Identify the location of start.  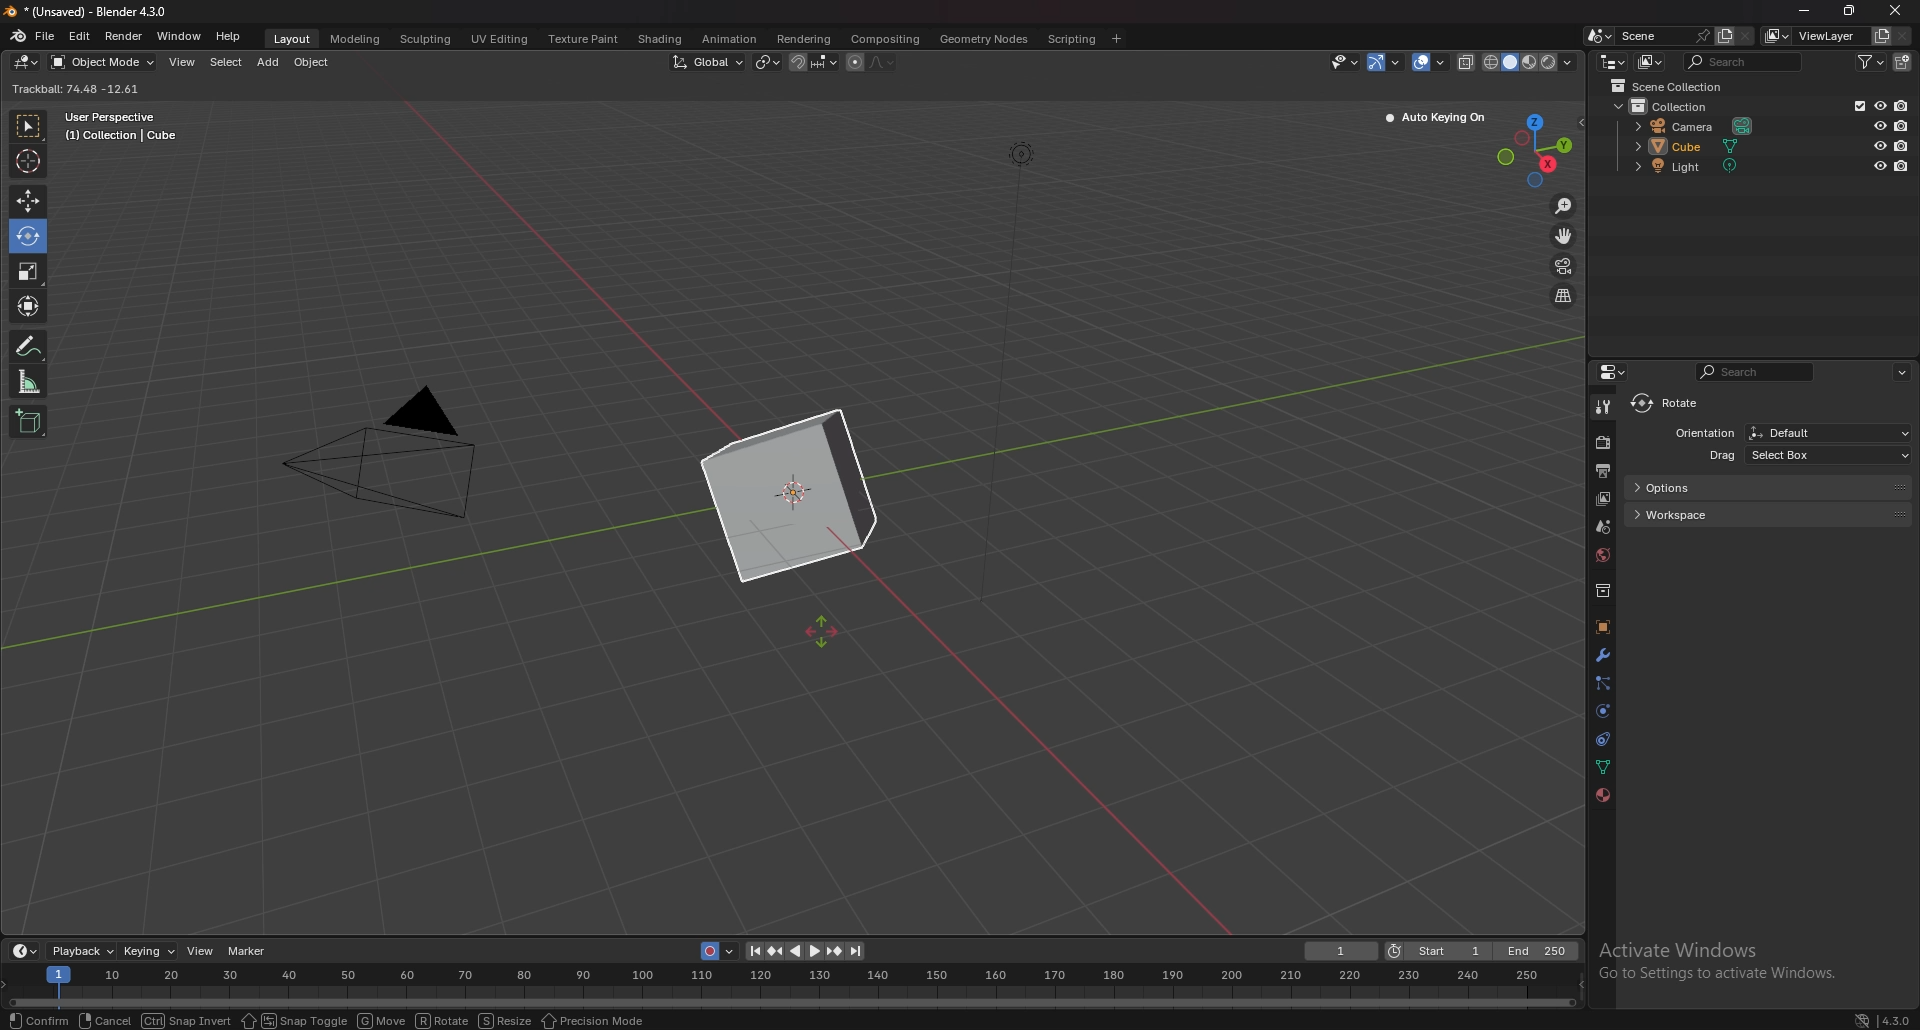
(1439, 951).